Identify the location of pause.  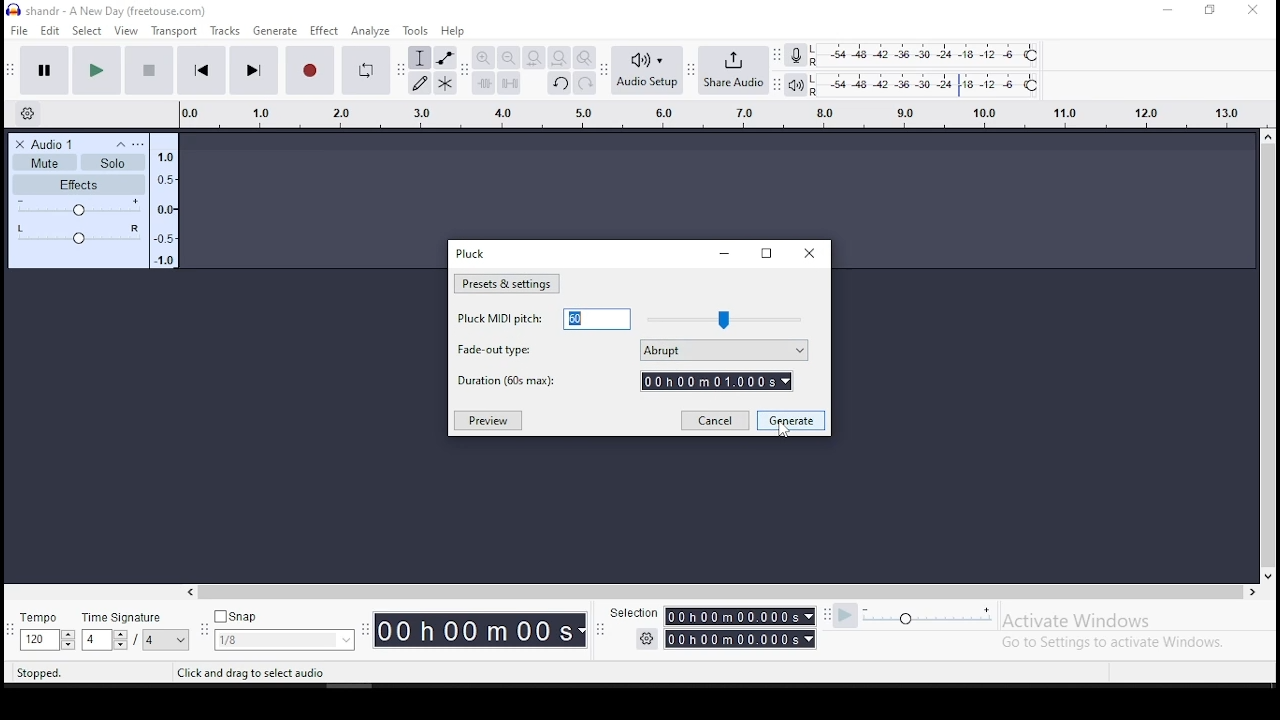
(44, 70).